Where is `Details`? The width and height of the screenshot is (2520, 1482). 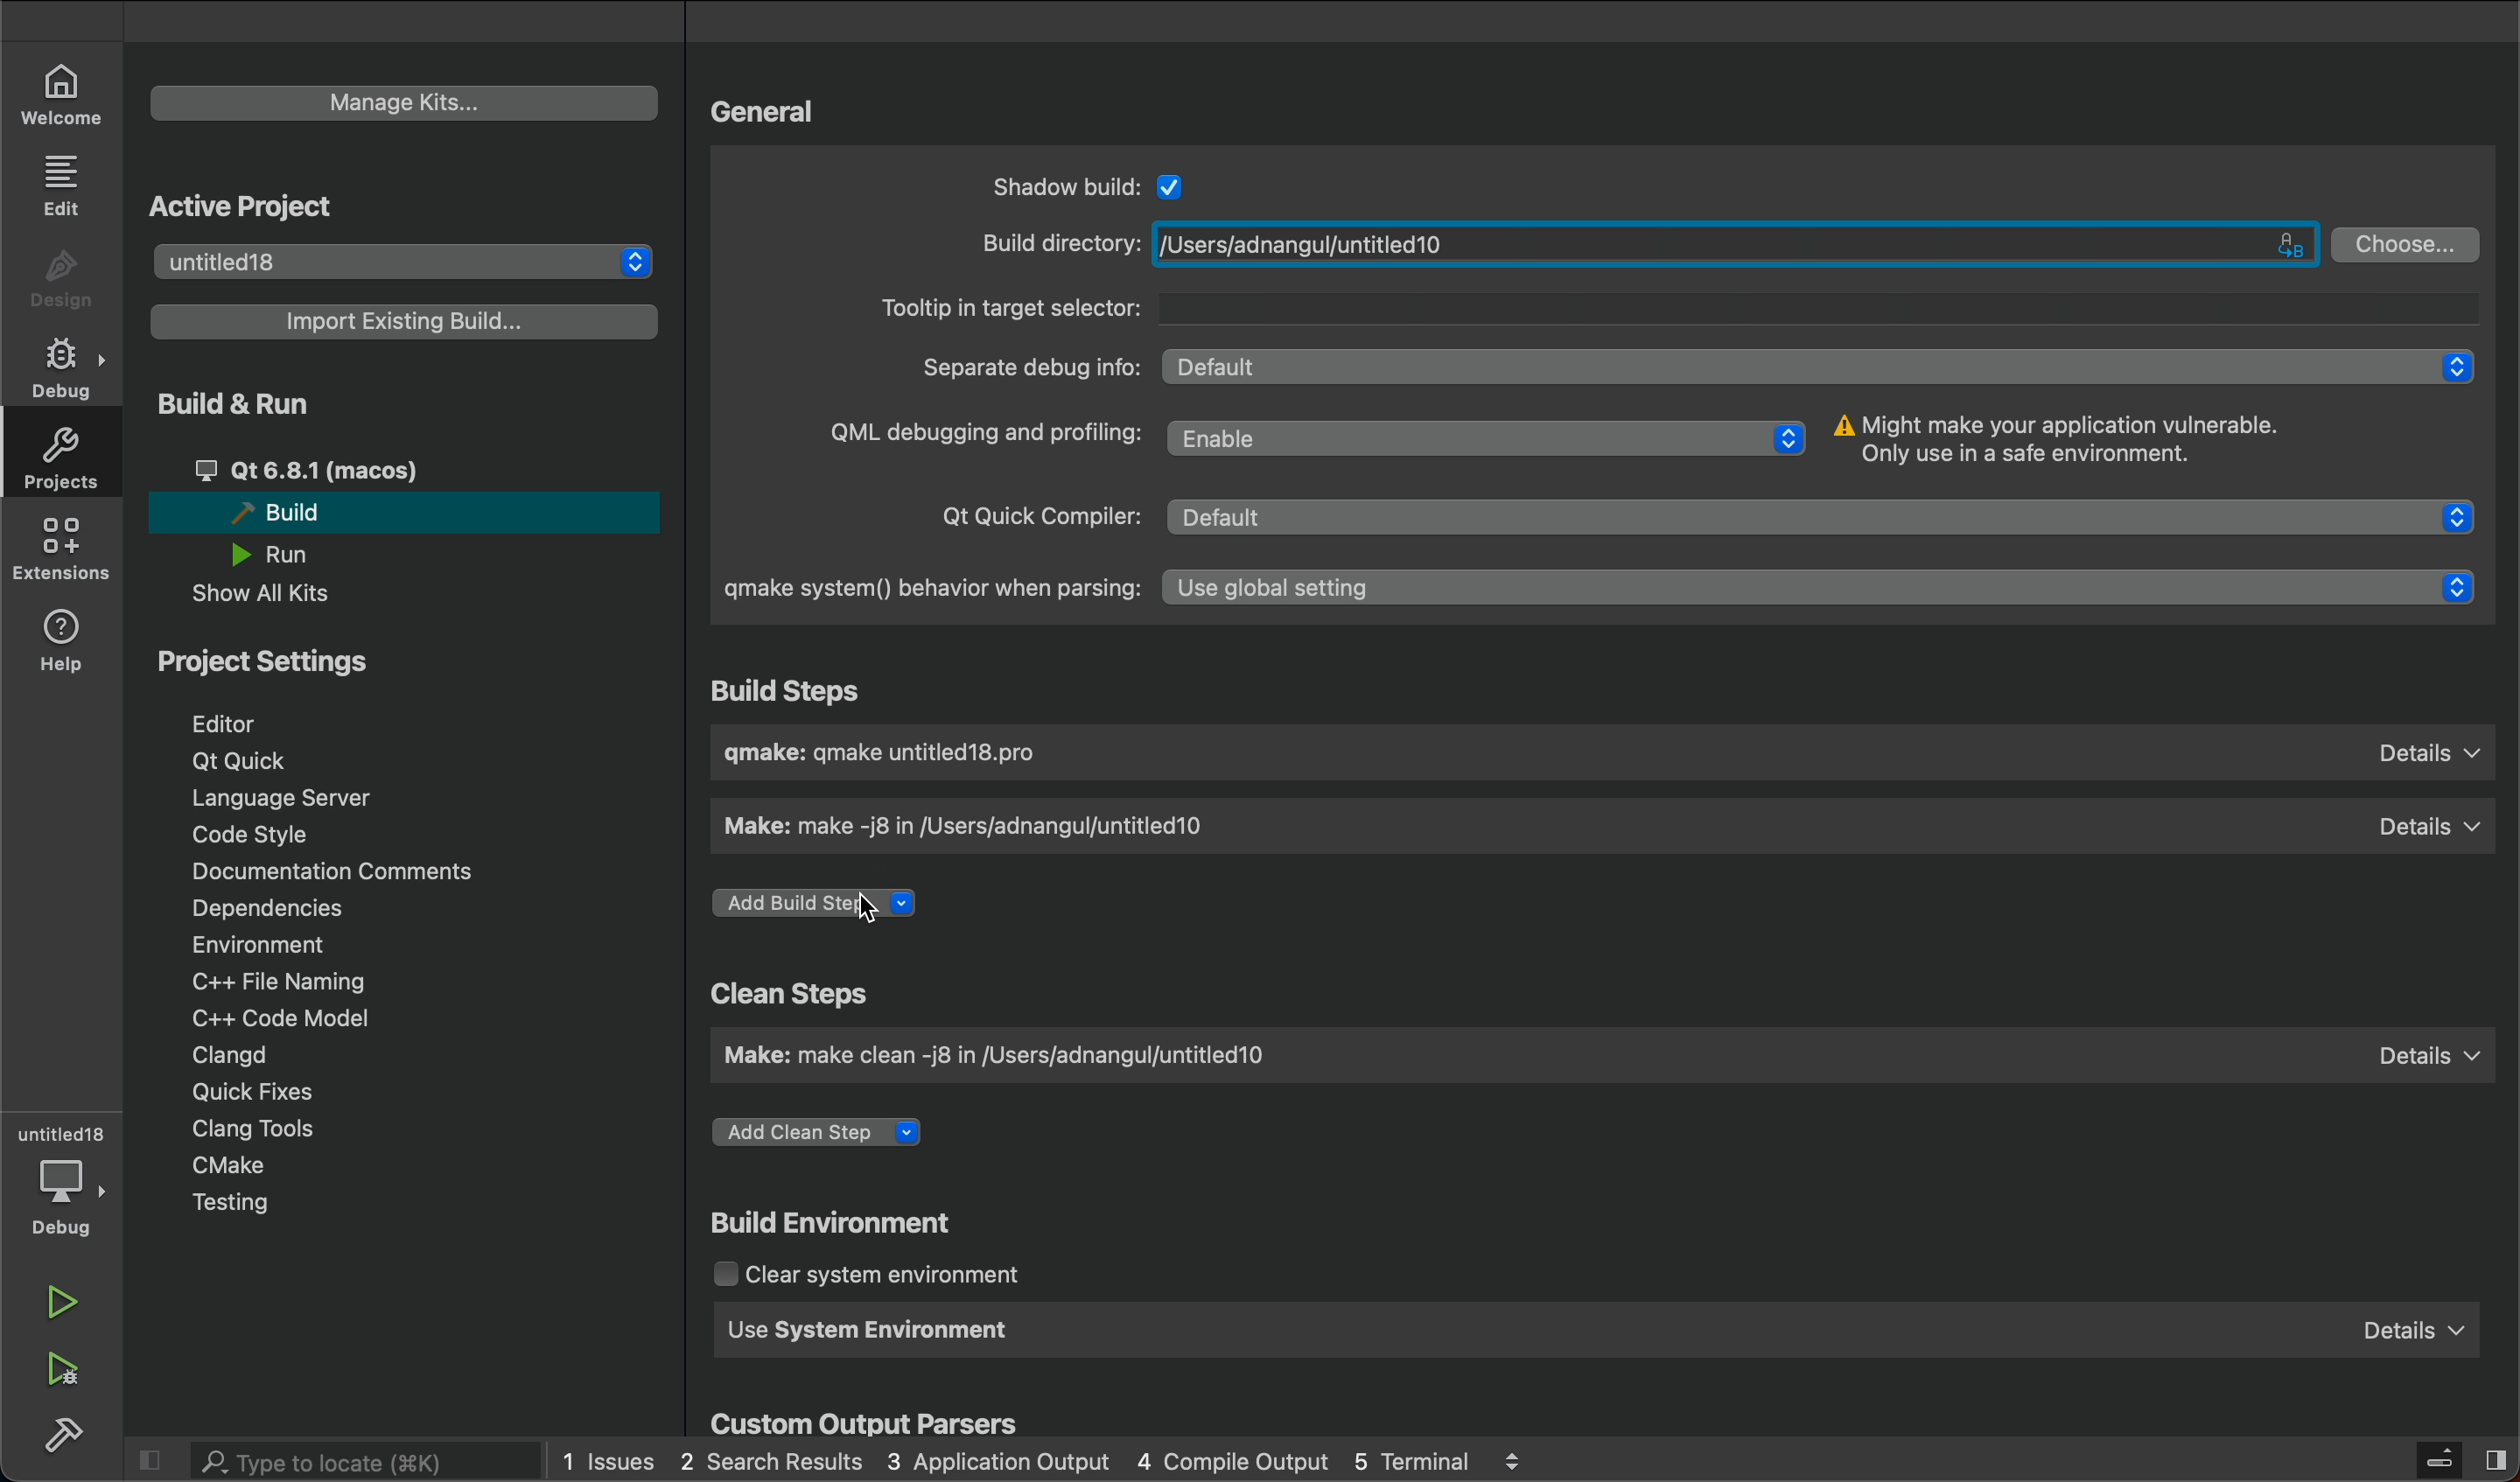
Details is located at coordinates (2430, 753).